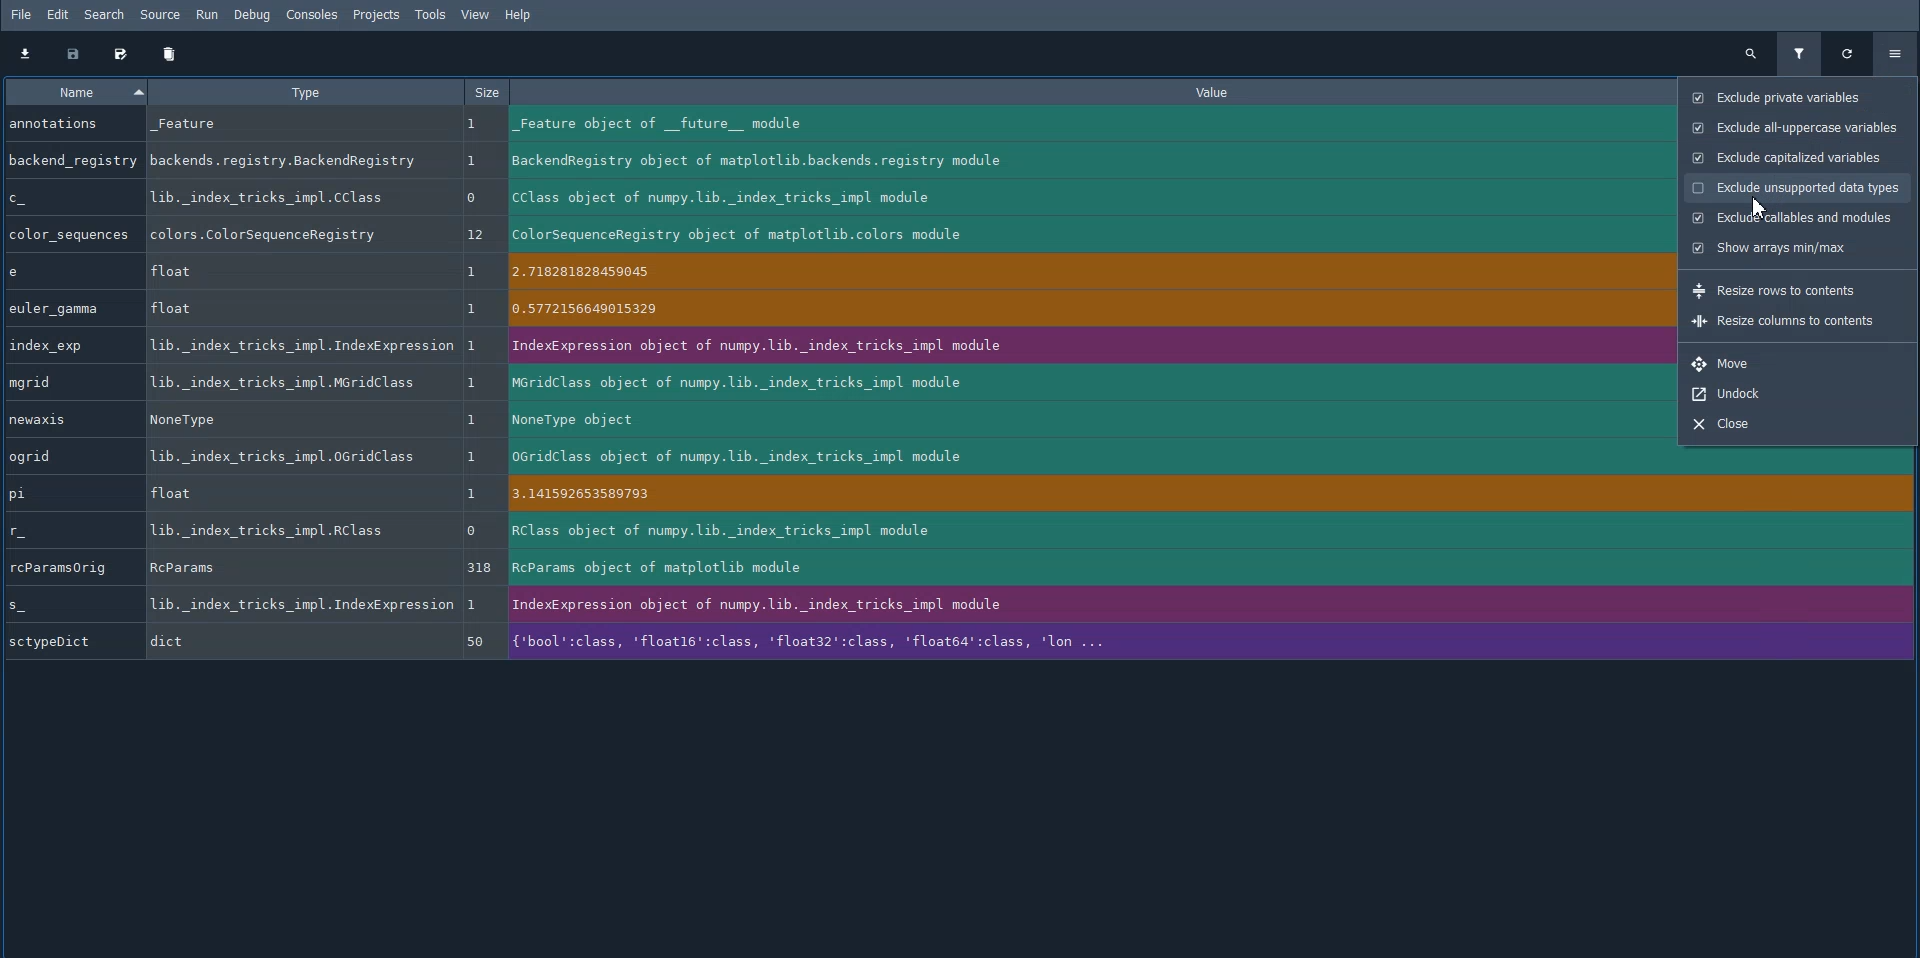  What do you see at coordinates (1079, 346) in the screenshot?
I see `IndexExpression object of numpy.lib._index_tricks_impl module` at bounding box center [1079, 346].